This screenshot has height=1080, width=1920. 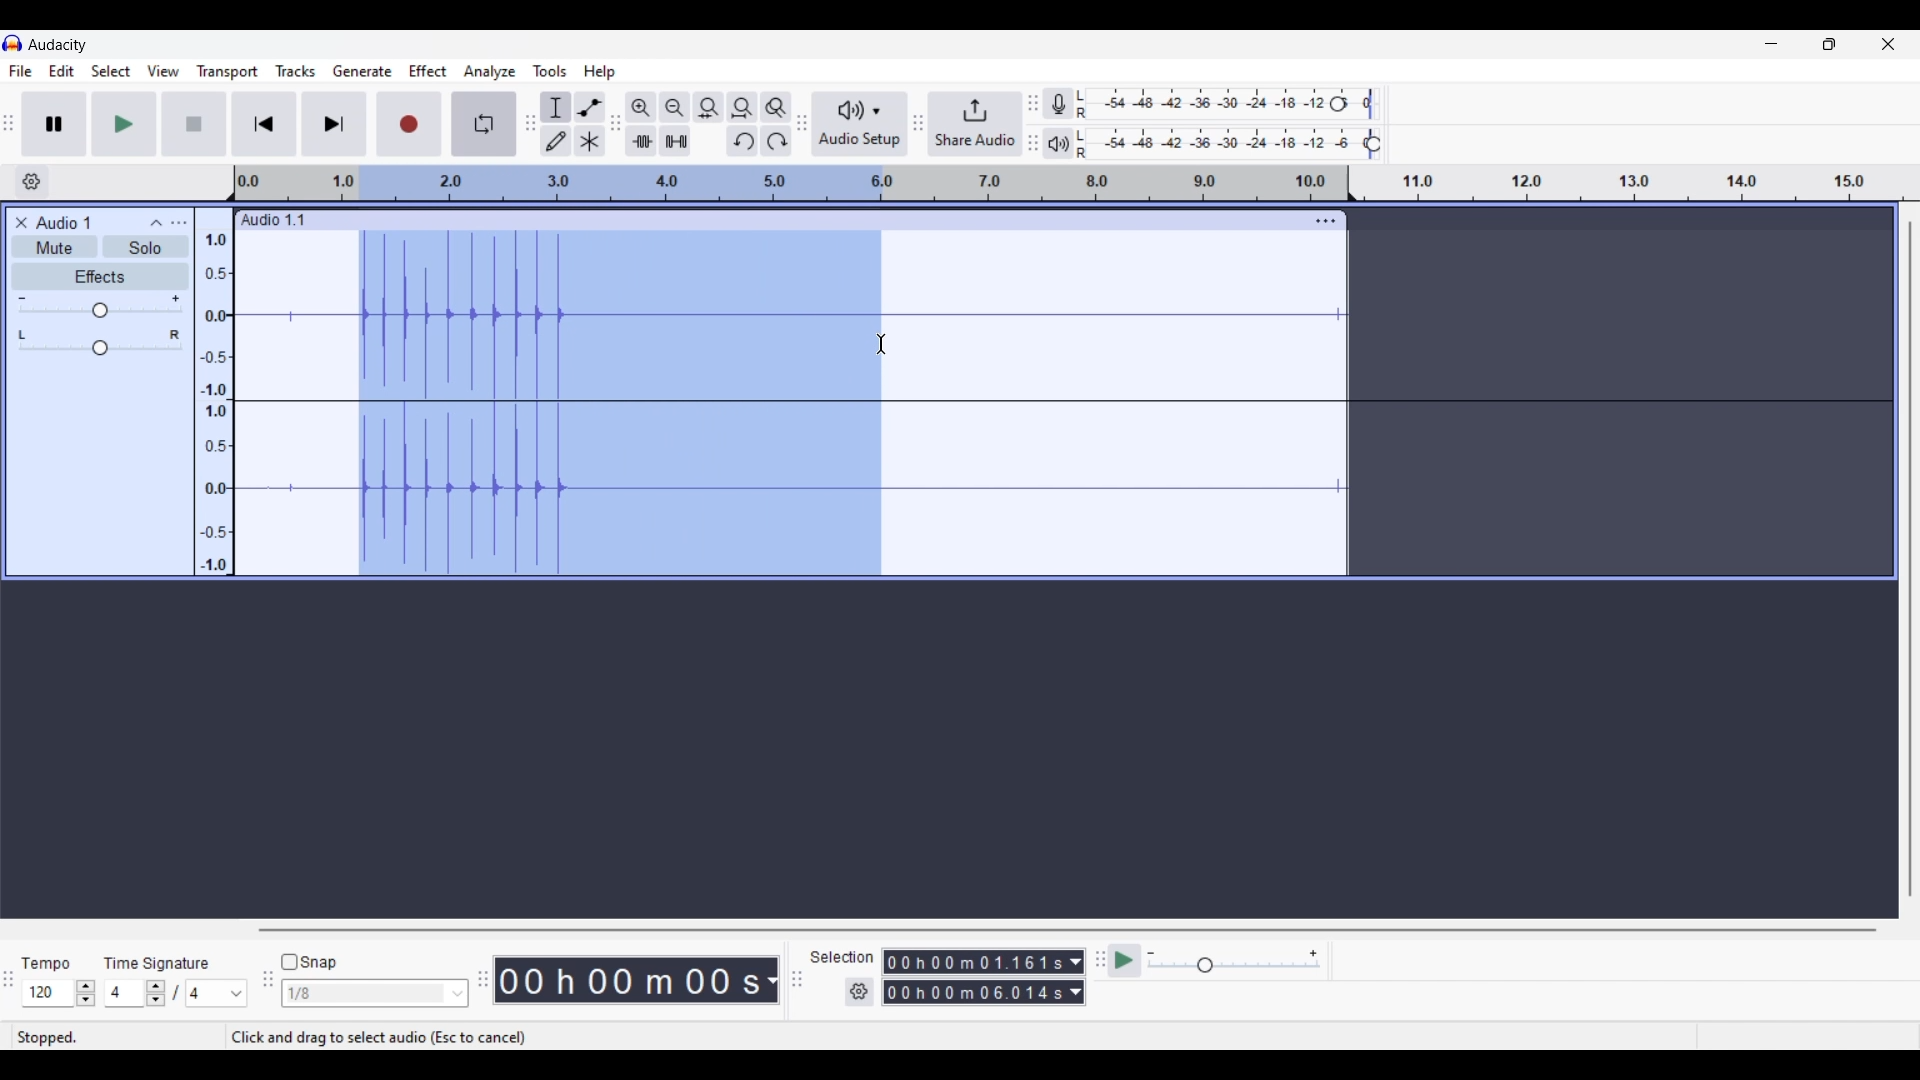 I want to click on Selection settings, so click(x=860, y=992).